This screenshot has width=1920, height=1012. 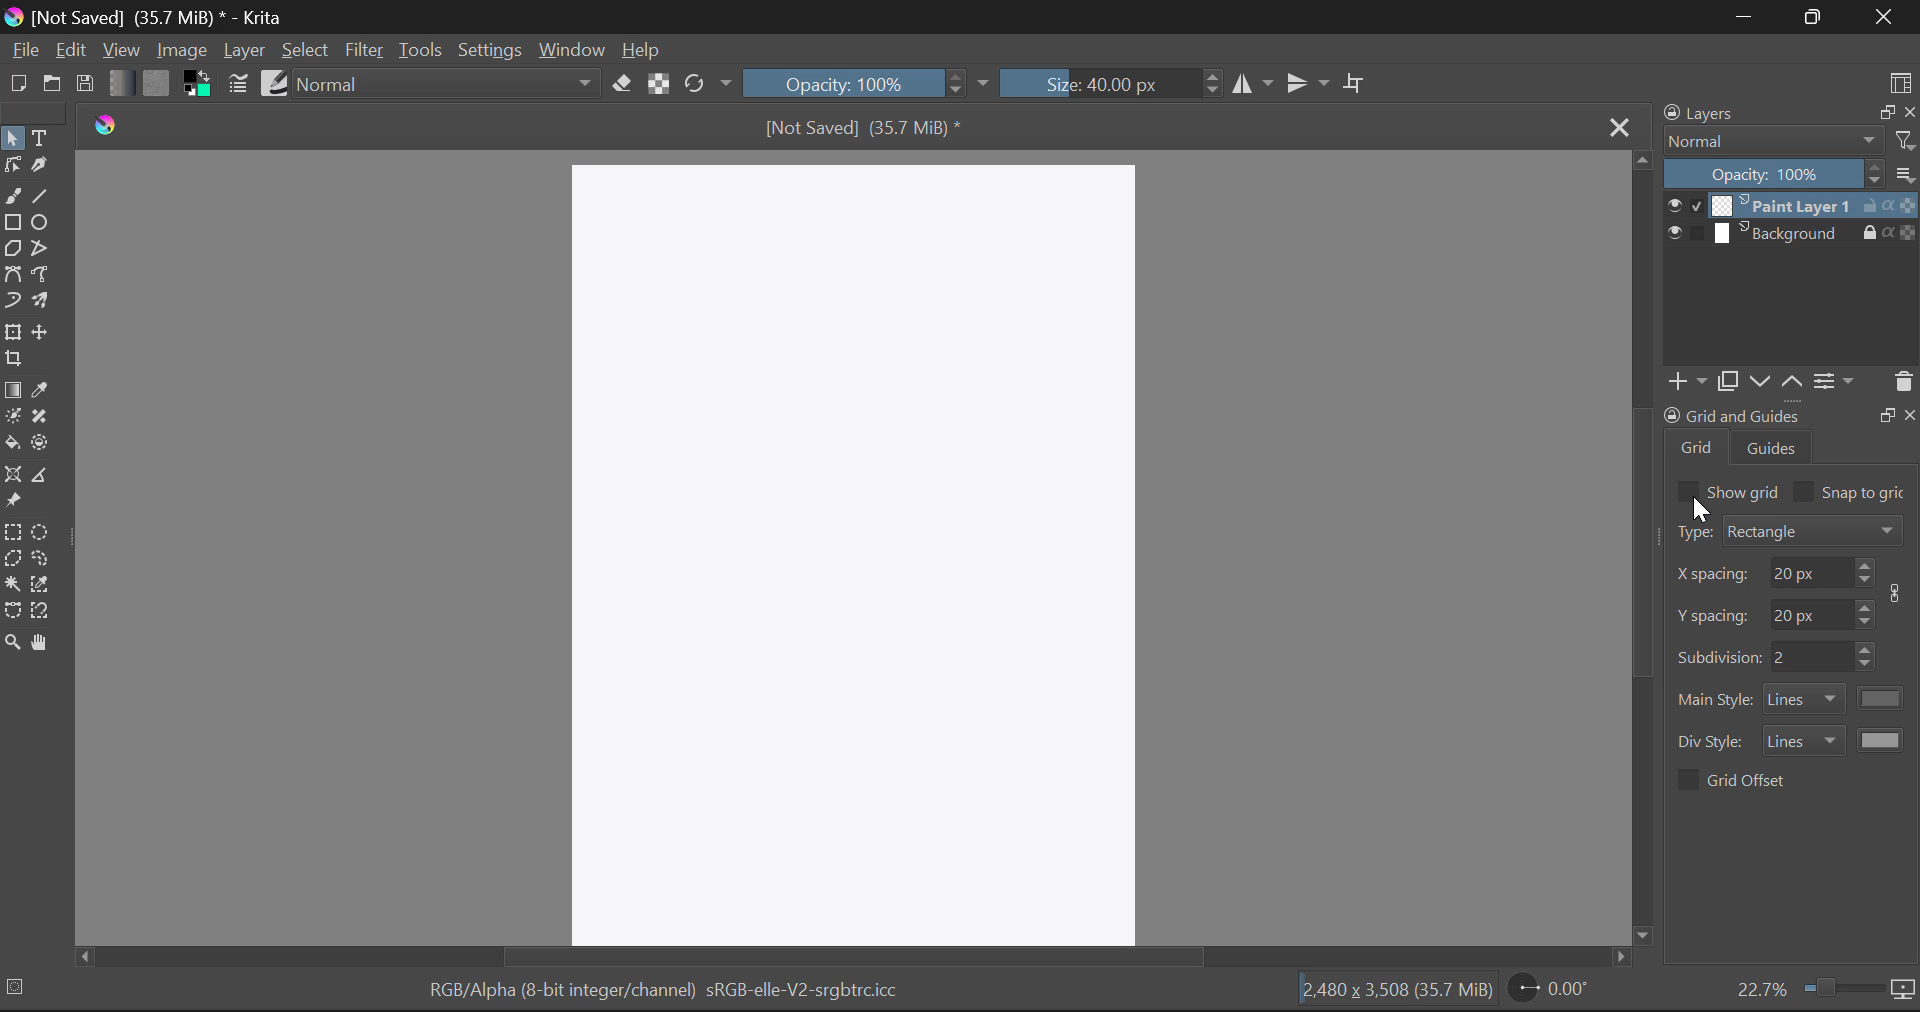 What do you see at coordinates (1616, 125) in the screenshot?
I see `Close` at bounding box center [1616, 125].